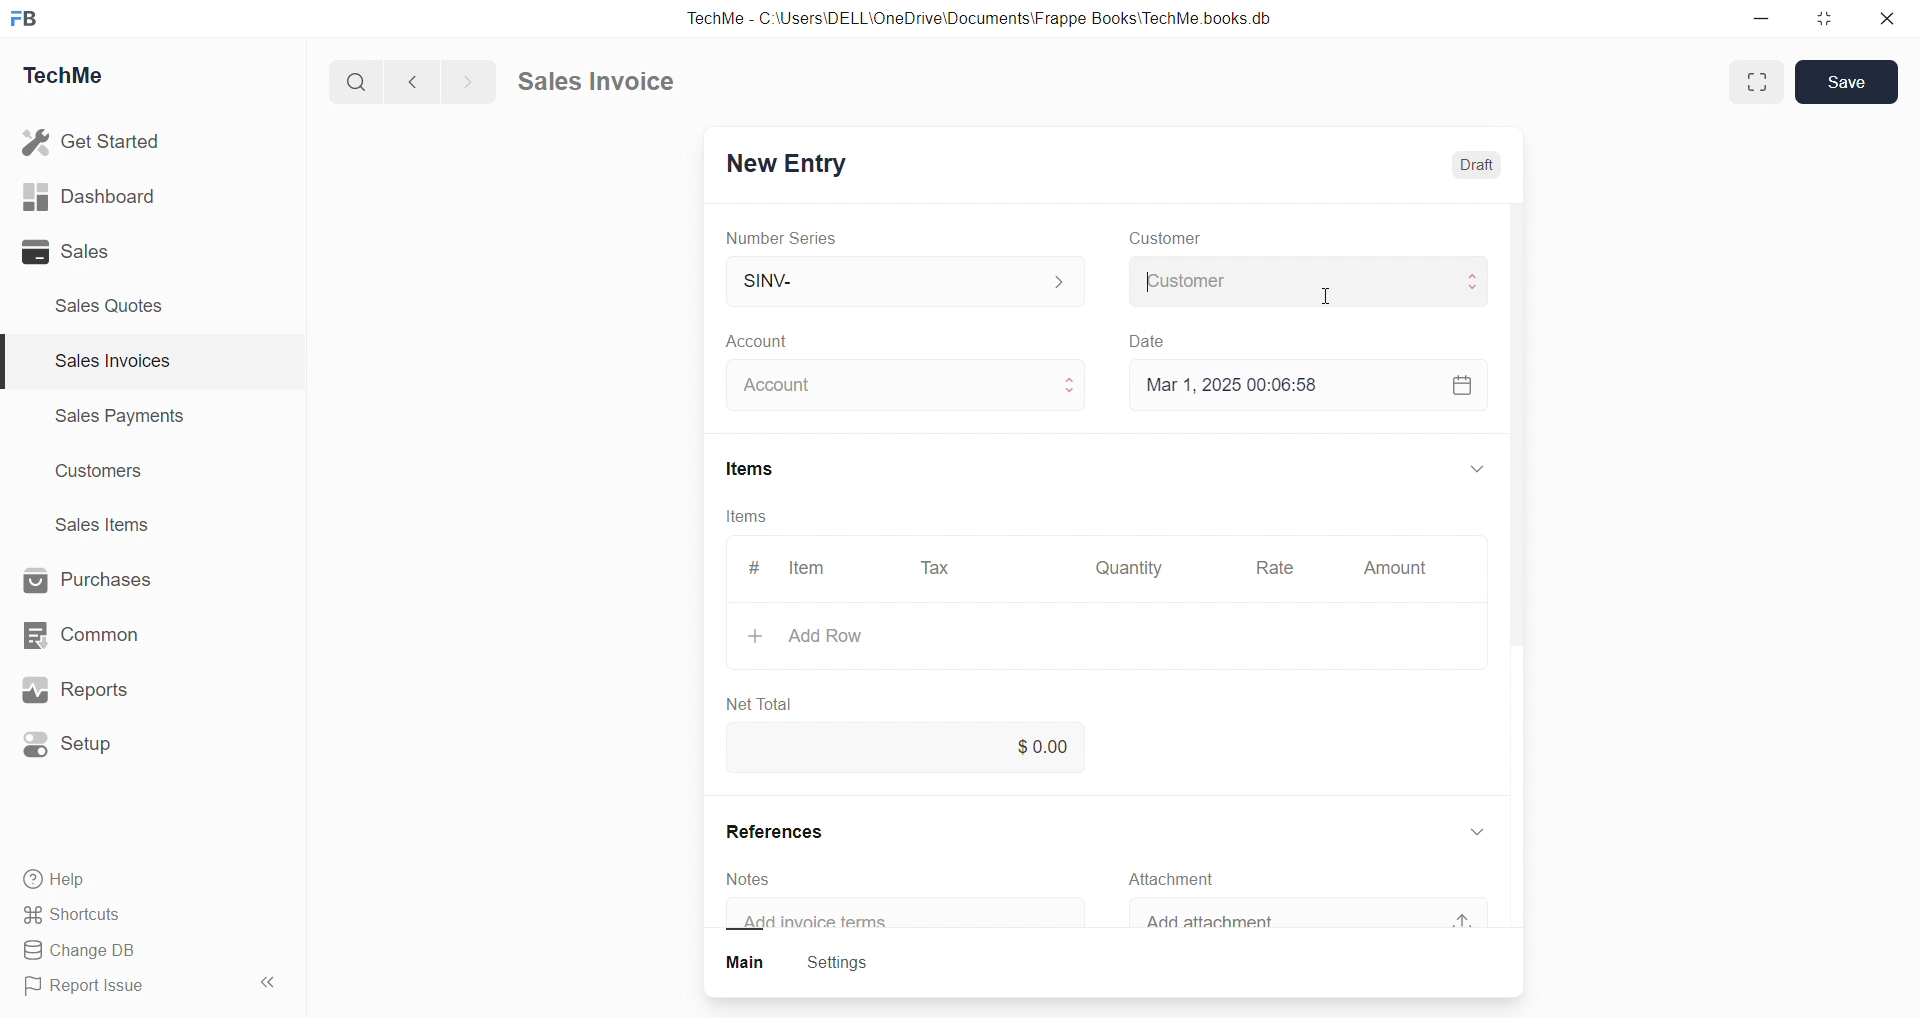 This screenshot has width=1920, height=1018. Describe the element at coordinates (1072, 386) in the screenshot. I see `Increase decrease button` at that location.